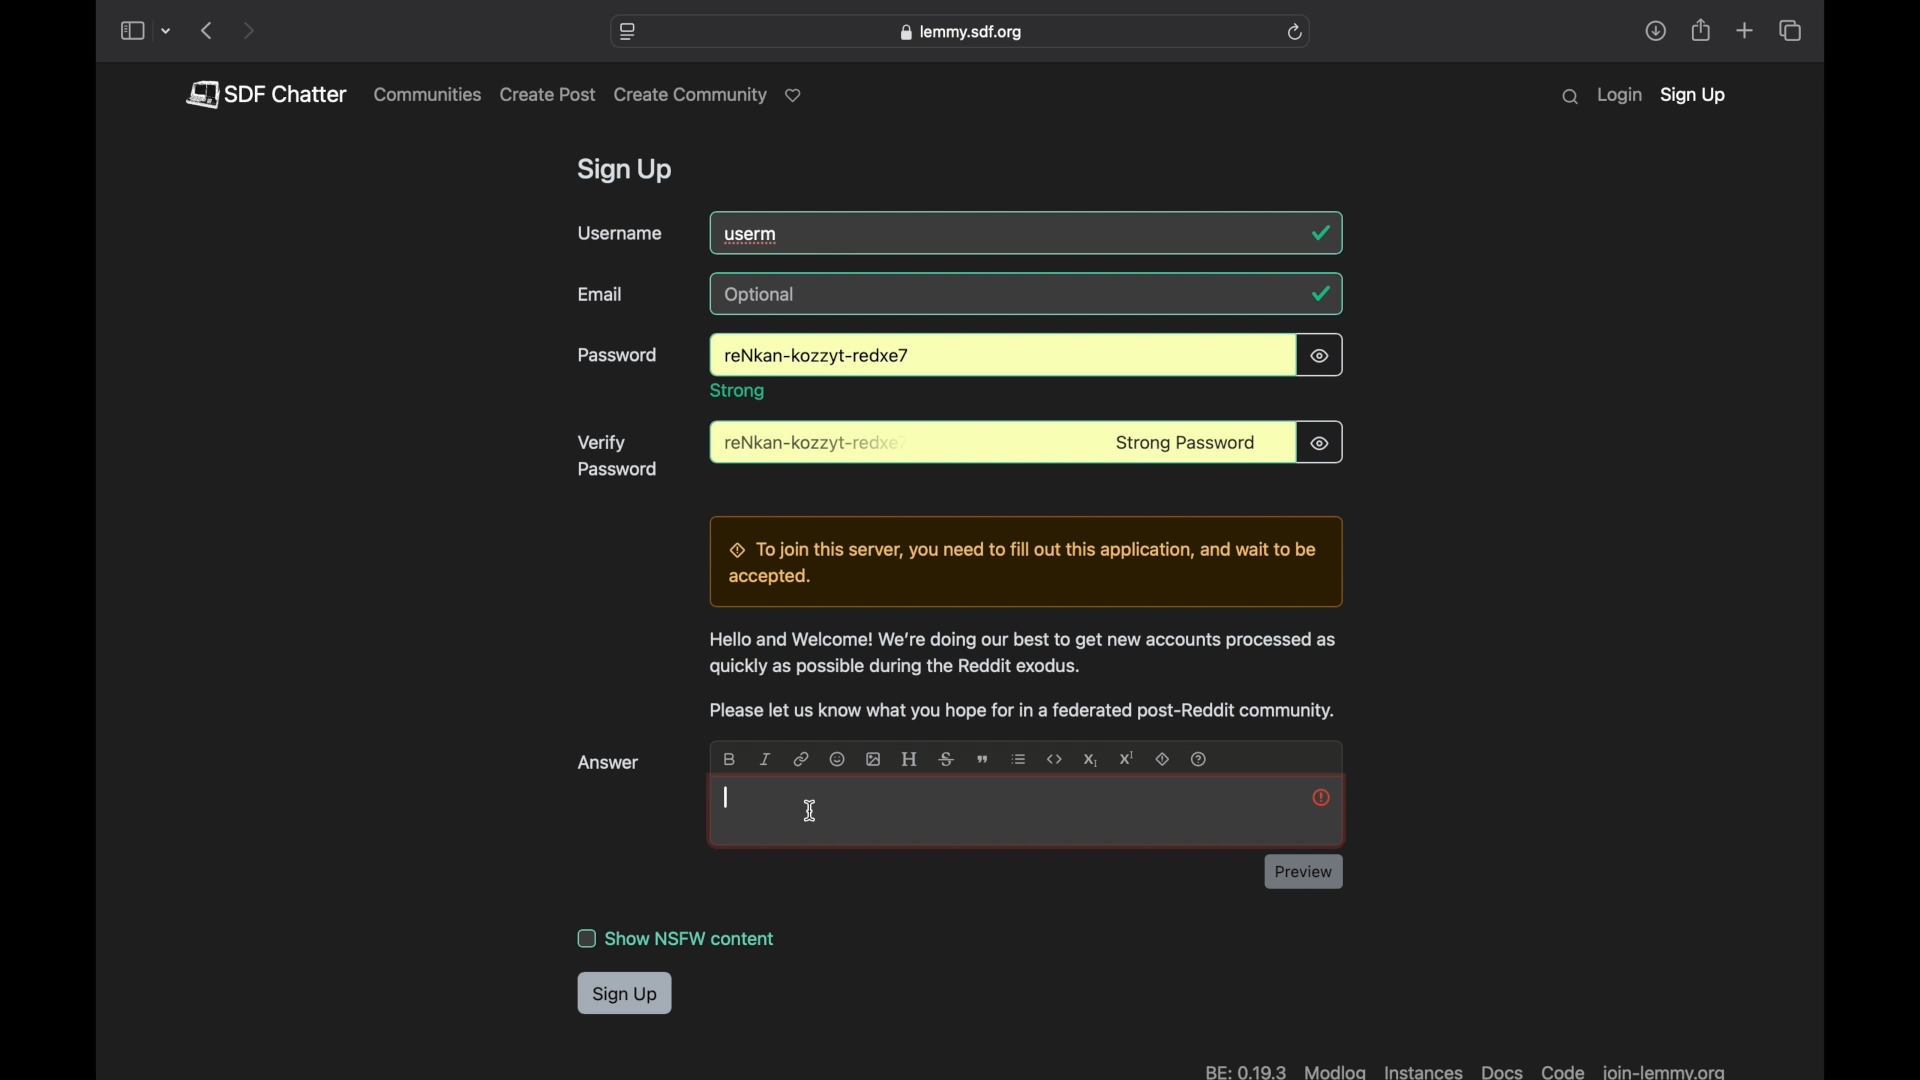 This screenshot has height=1080, width=1920. I want to click on password, so click(814, 444).